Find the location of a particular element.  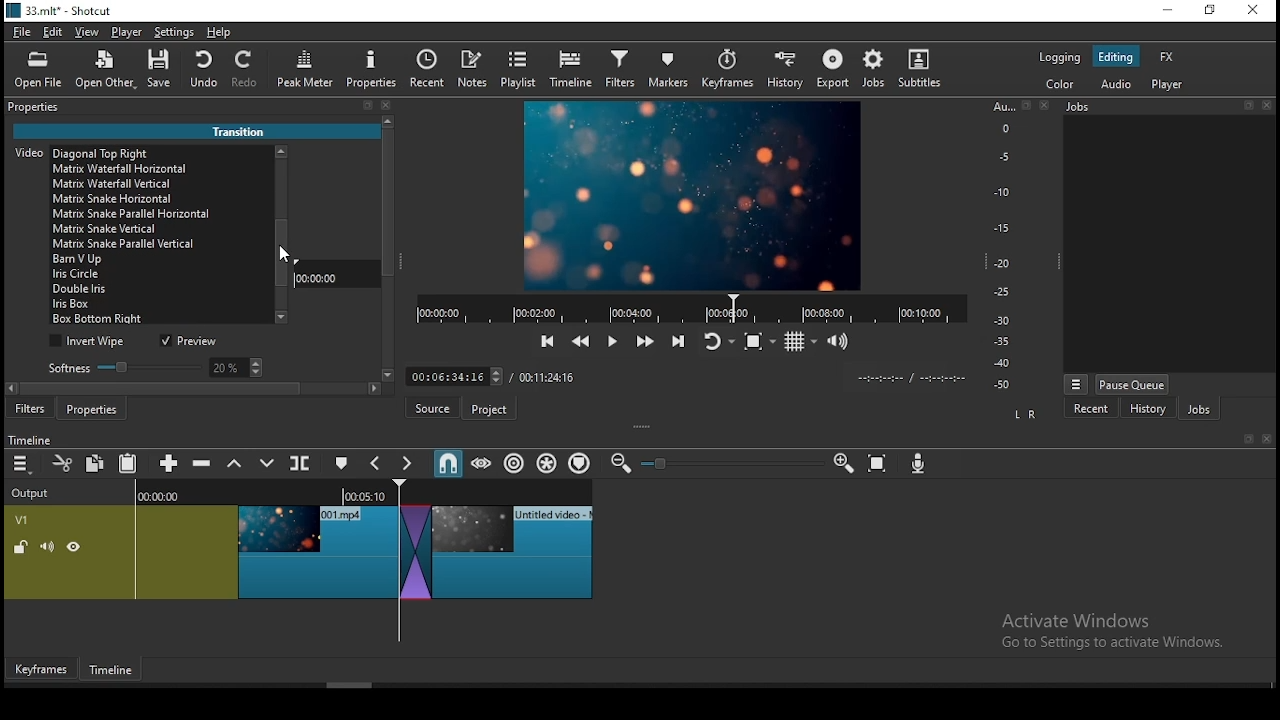

zoom timeline to fit is located at coordinates (879, 466).